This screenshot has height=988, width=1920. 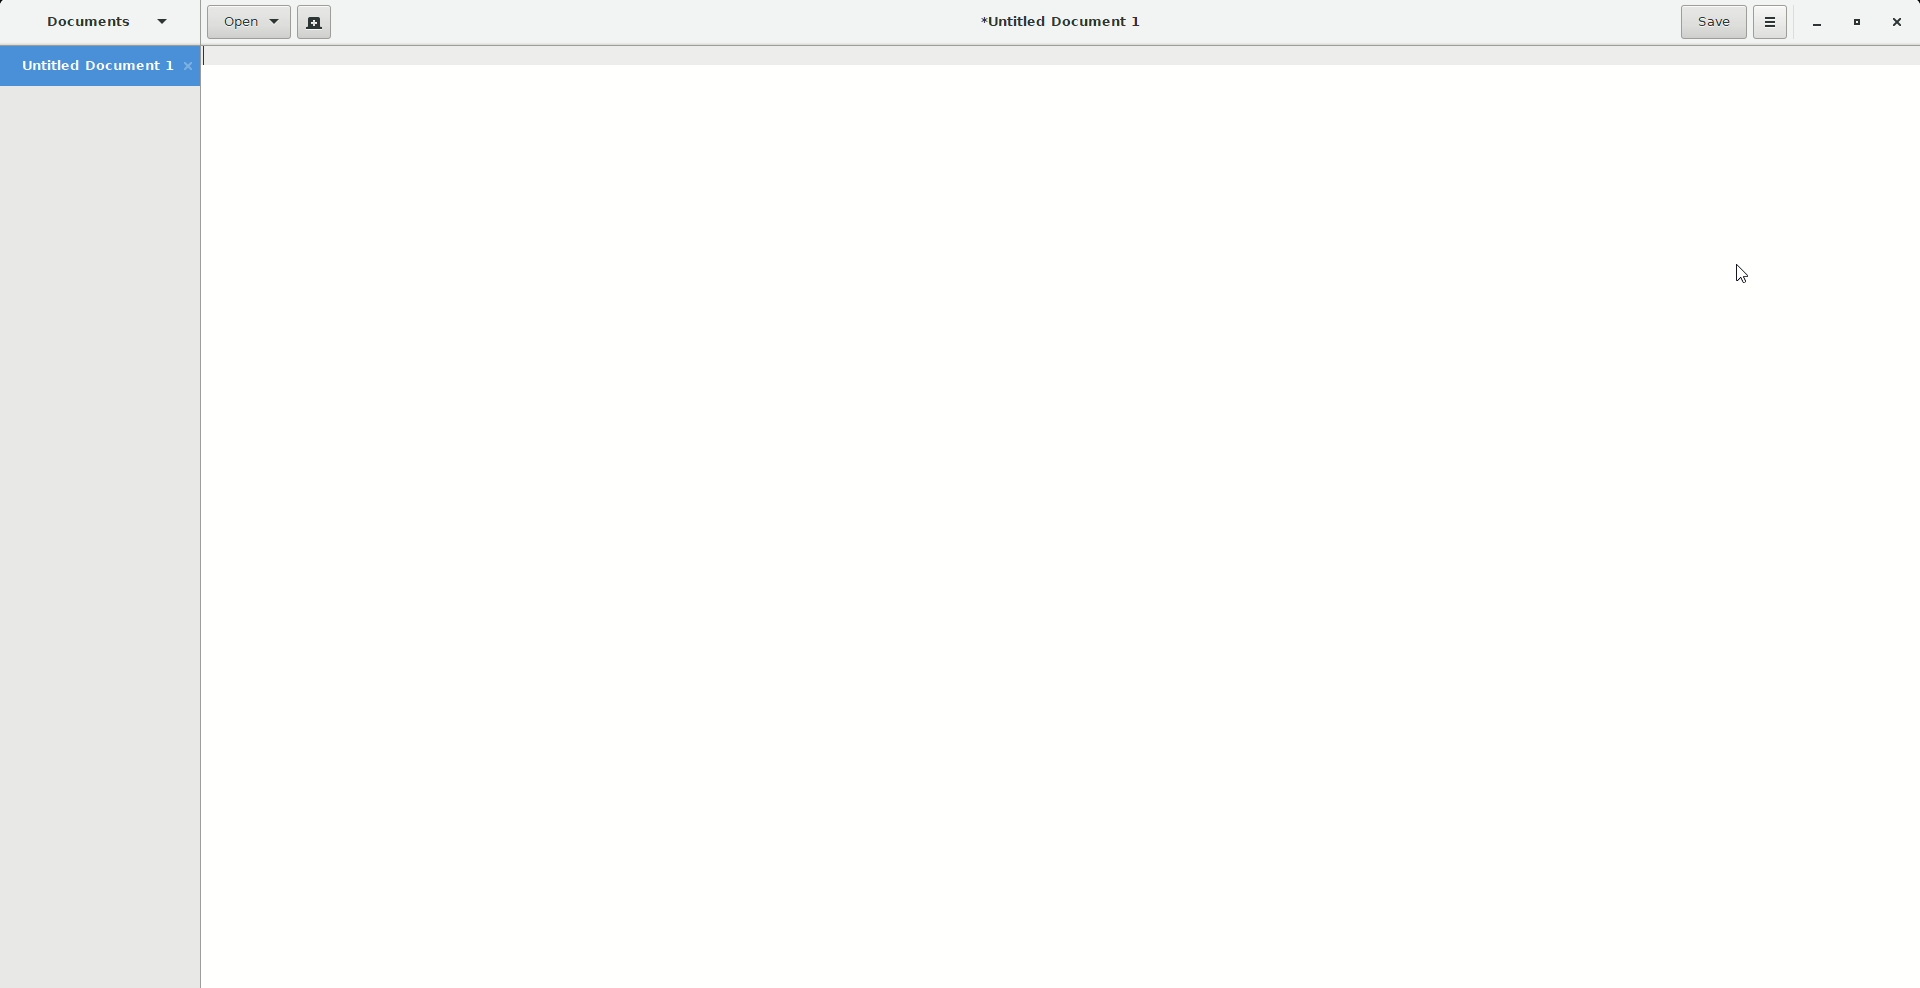 What do you see at coordinates (251, 21) in the screenshot?
I see `Open` at bounding box center [251, 21].